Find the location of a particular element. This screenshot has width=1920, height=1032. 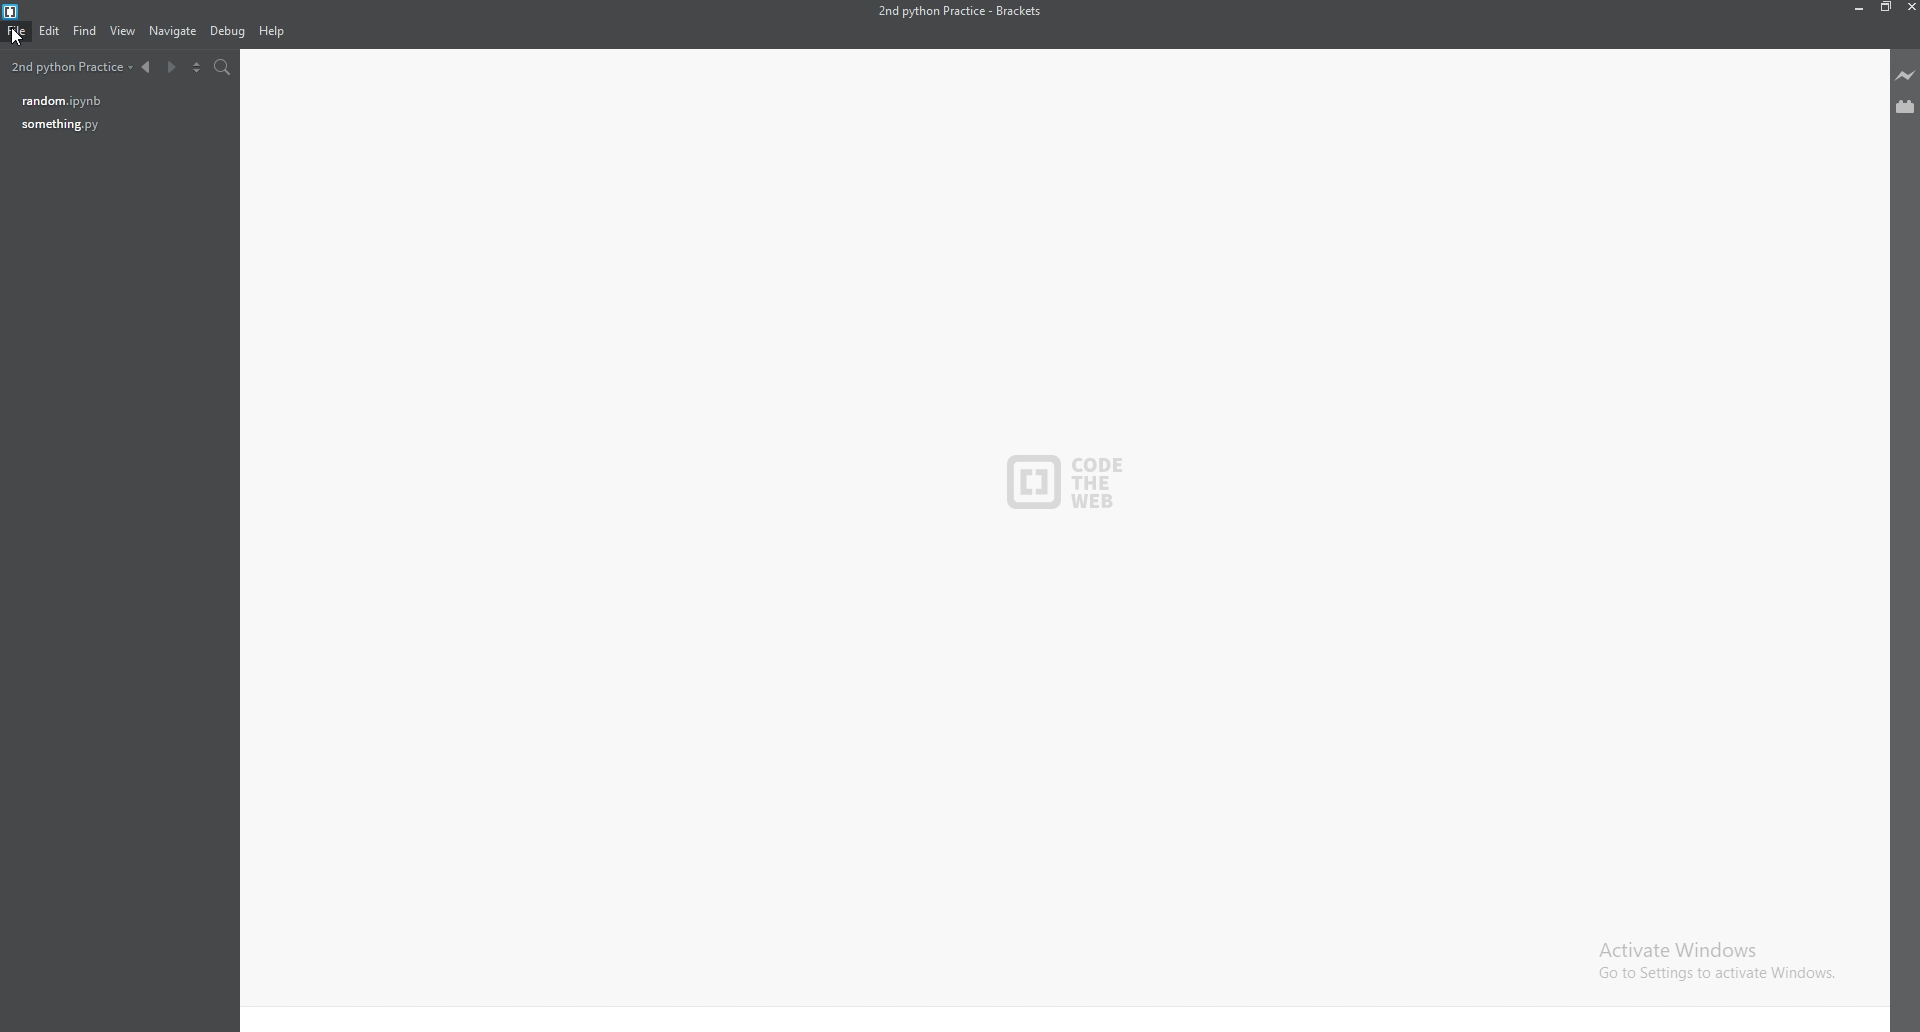

CODE THE WEB - logo is located at coordinates (1066, 483).